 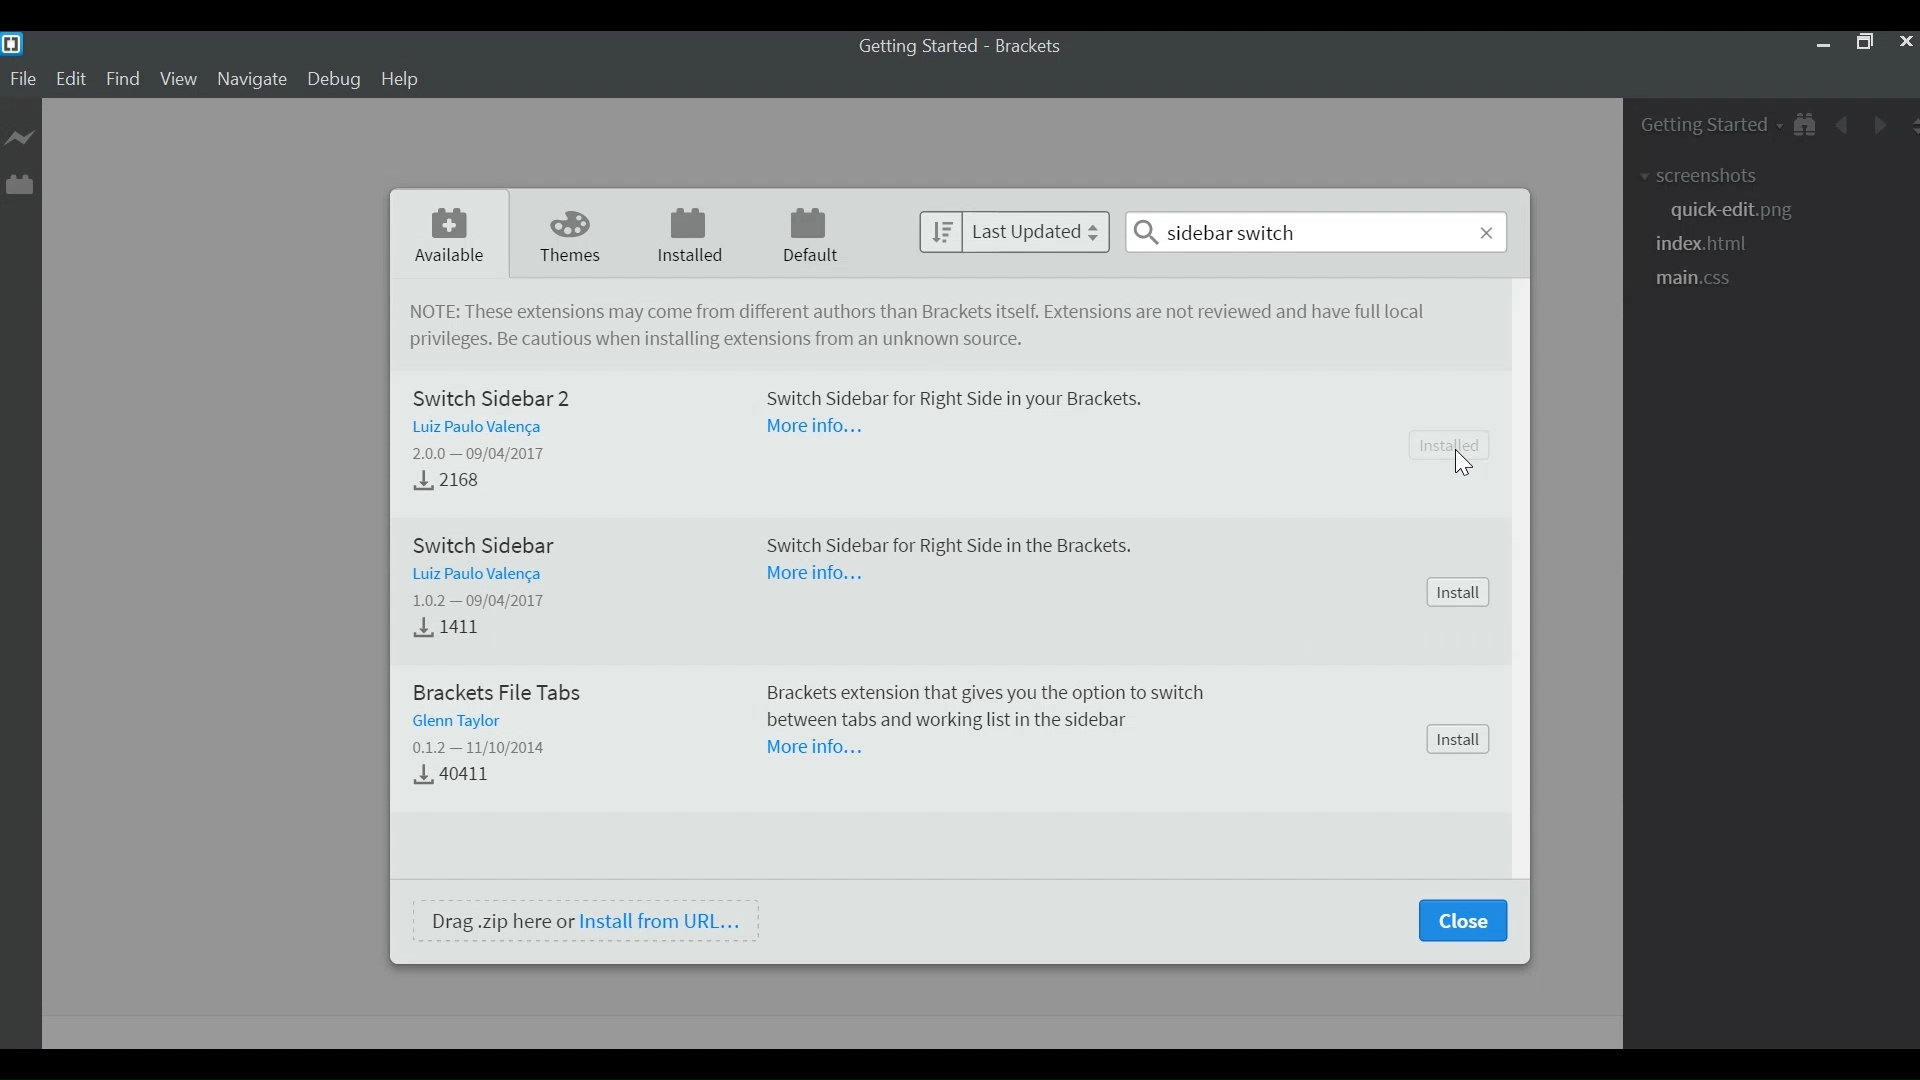 I want to click on Restore, so click(x=1864, y=43).